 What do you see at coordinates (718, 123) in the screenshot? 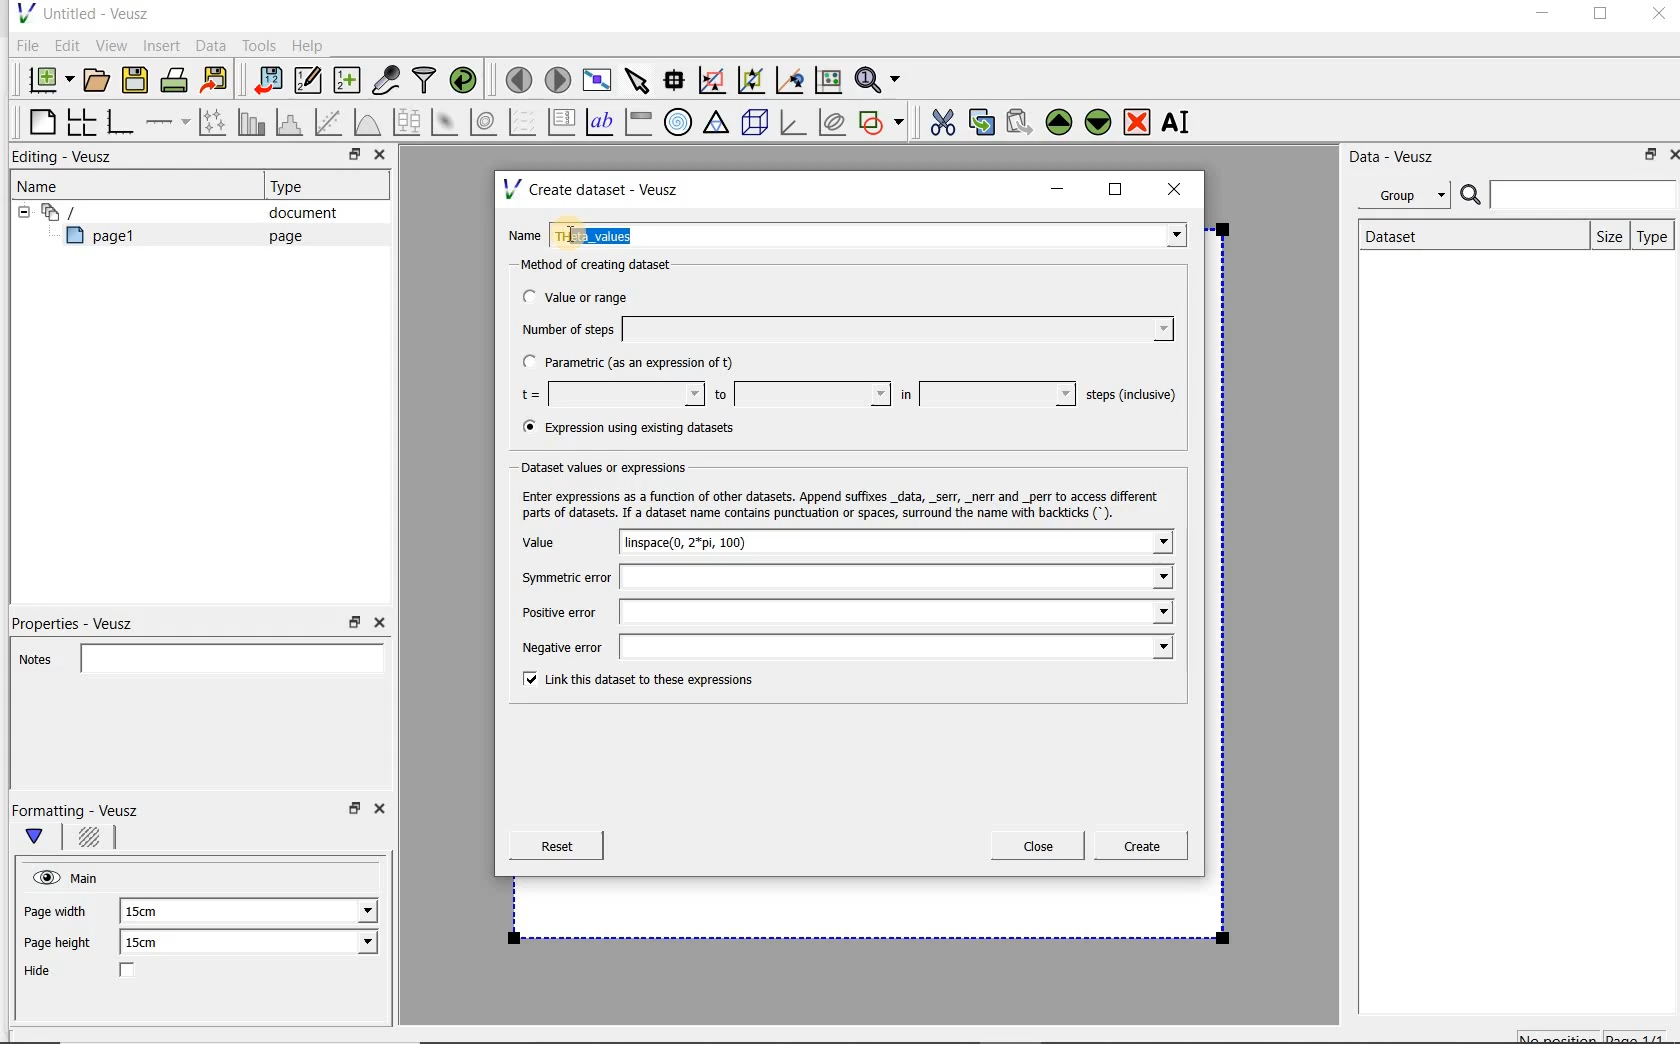
I see `ternary graph` at bounding box center [718, 123].